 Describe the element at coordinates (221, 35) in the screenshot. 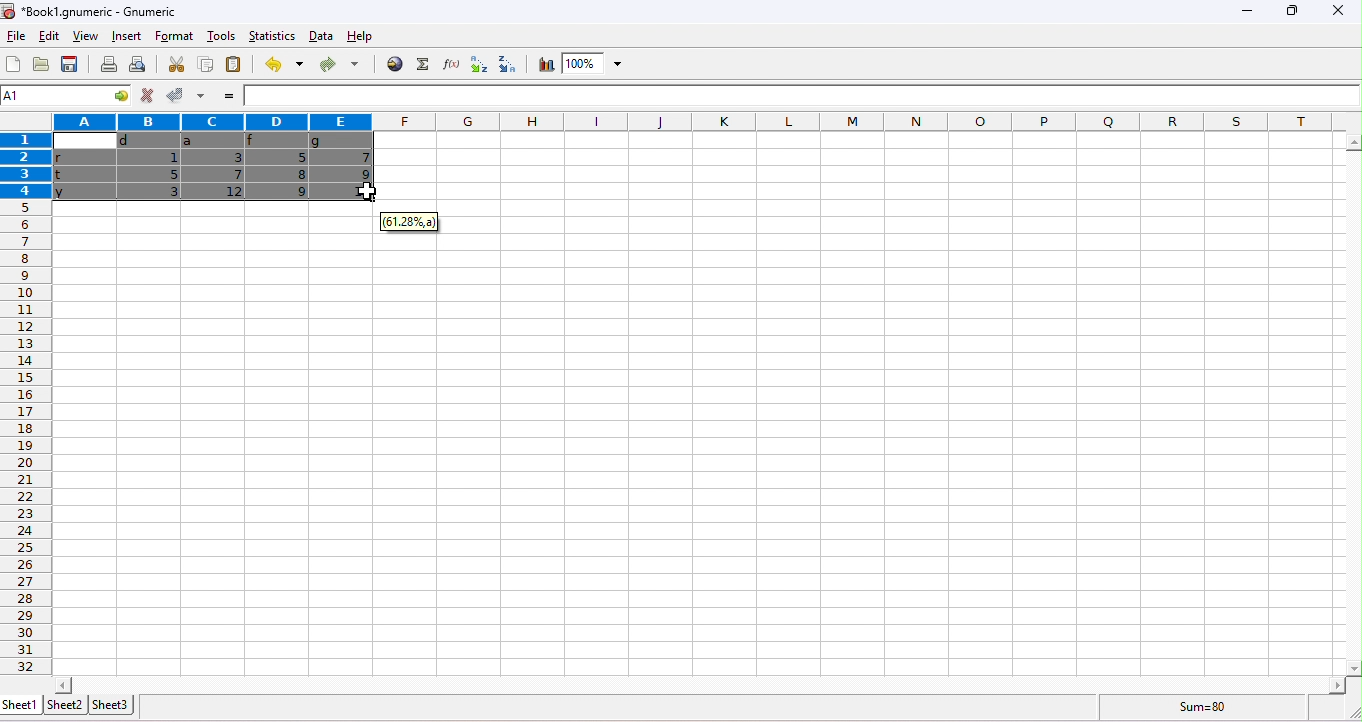

I see `tools` at that location.